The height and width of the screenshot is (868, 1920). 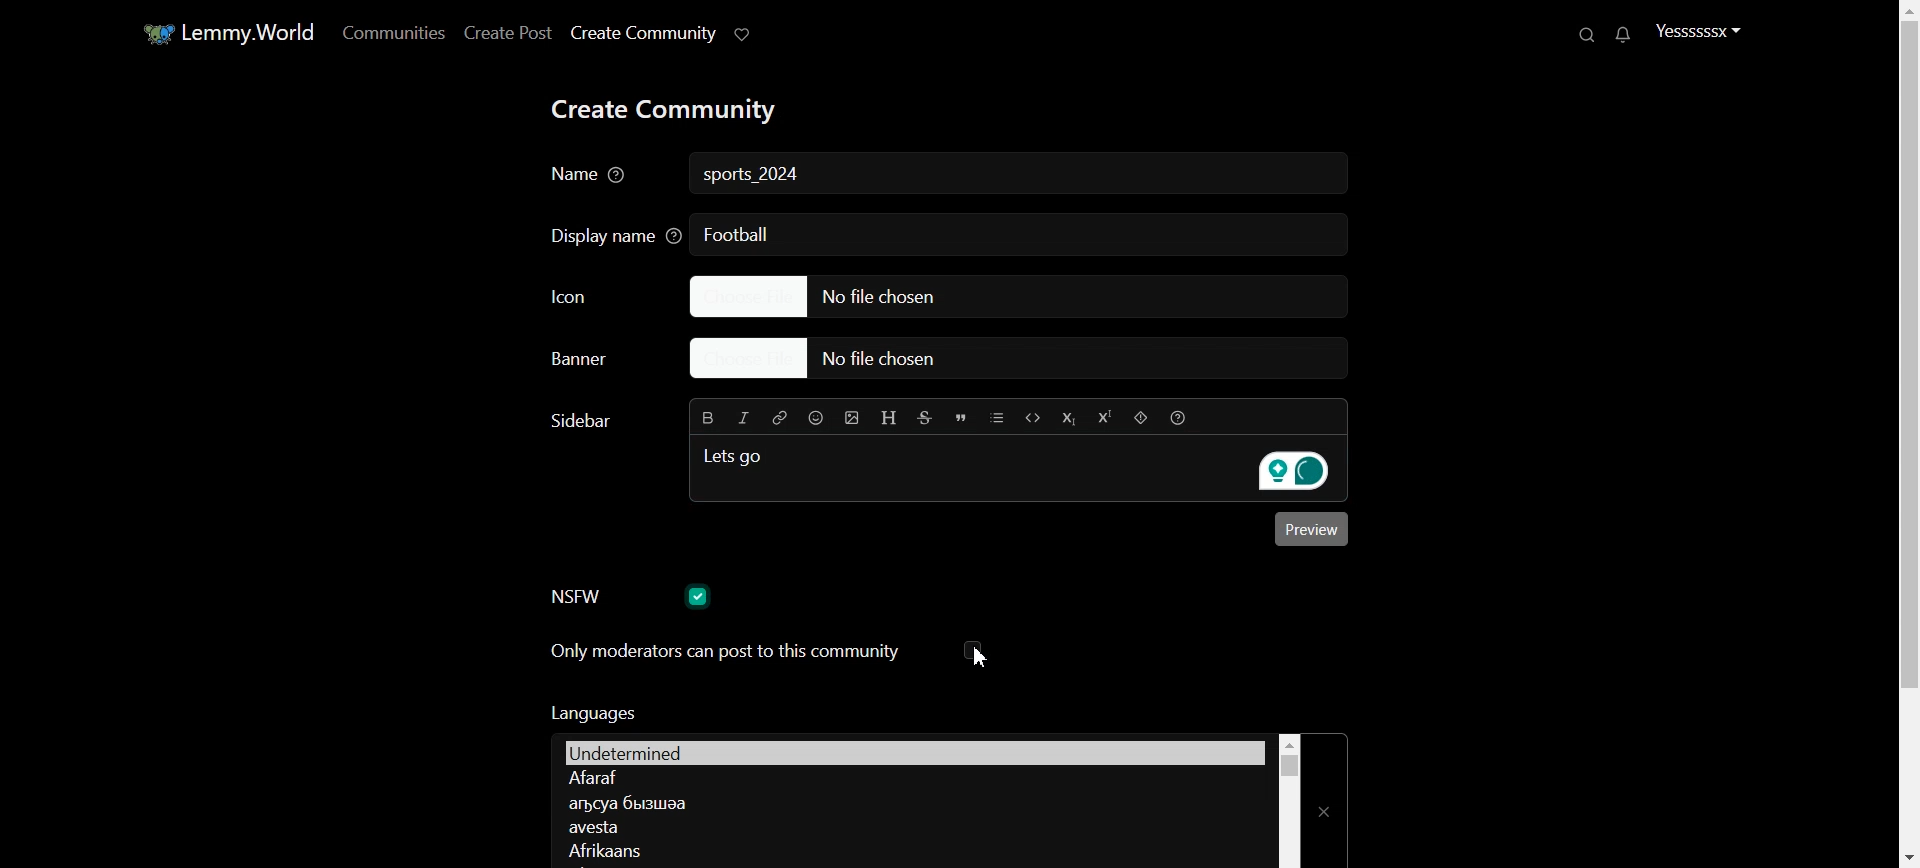 What do you see at coordinates (1290, 472) in the screenshot?
I see `grammarly` at bounding box center [1290, 472].